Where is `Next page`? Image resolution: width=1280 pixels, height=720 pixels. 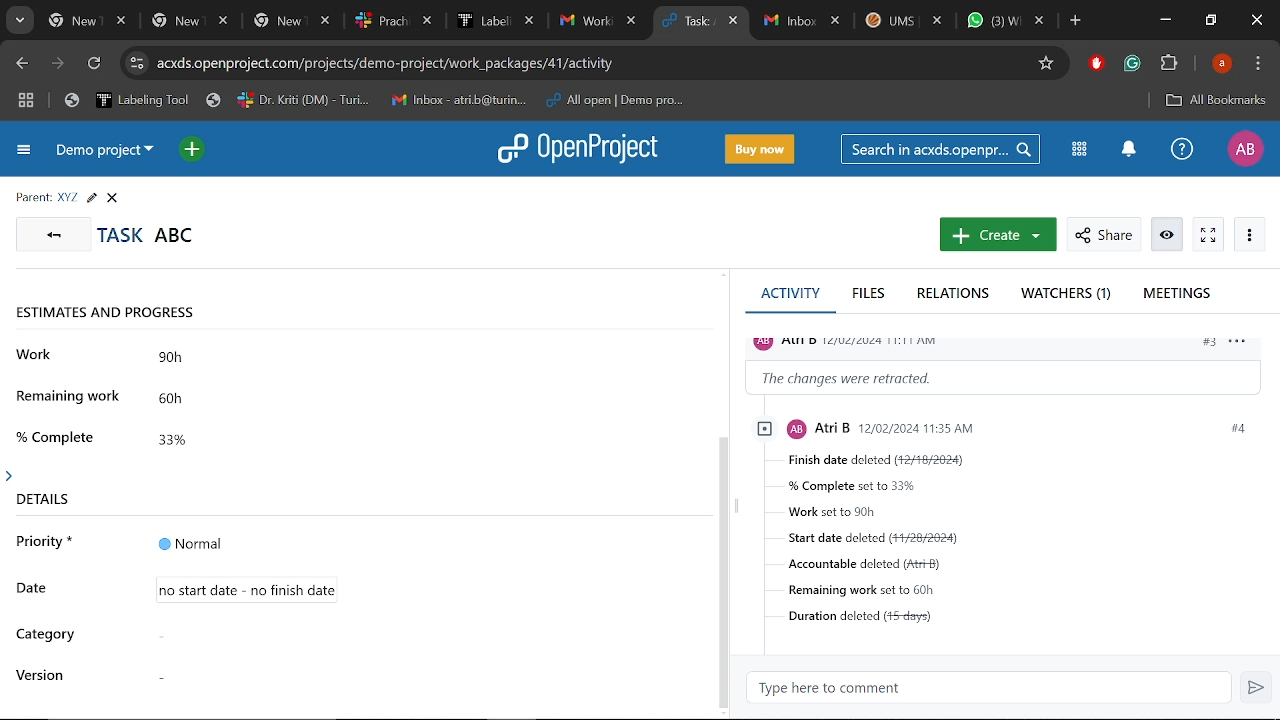 Next page is located at coordinates (60, 65).